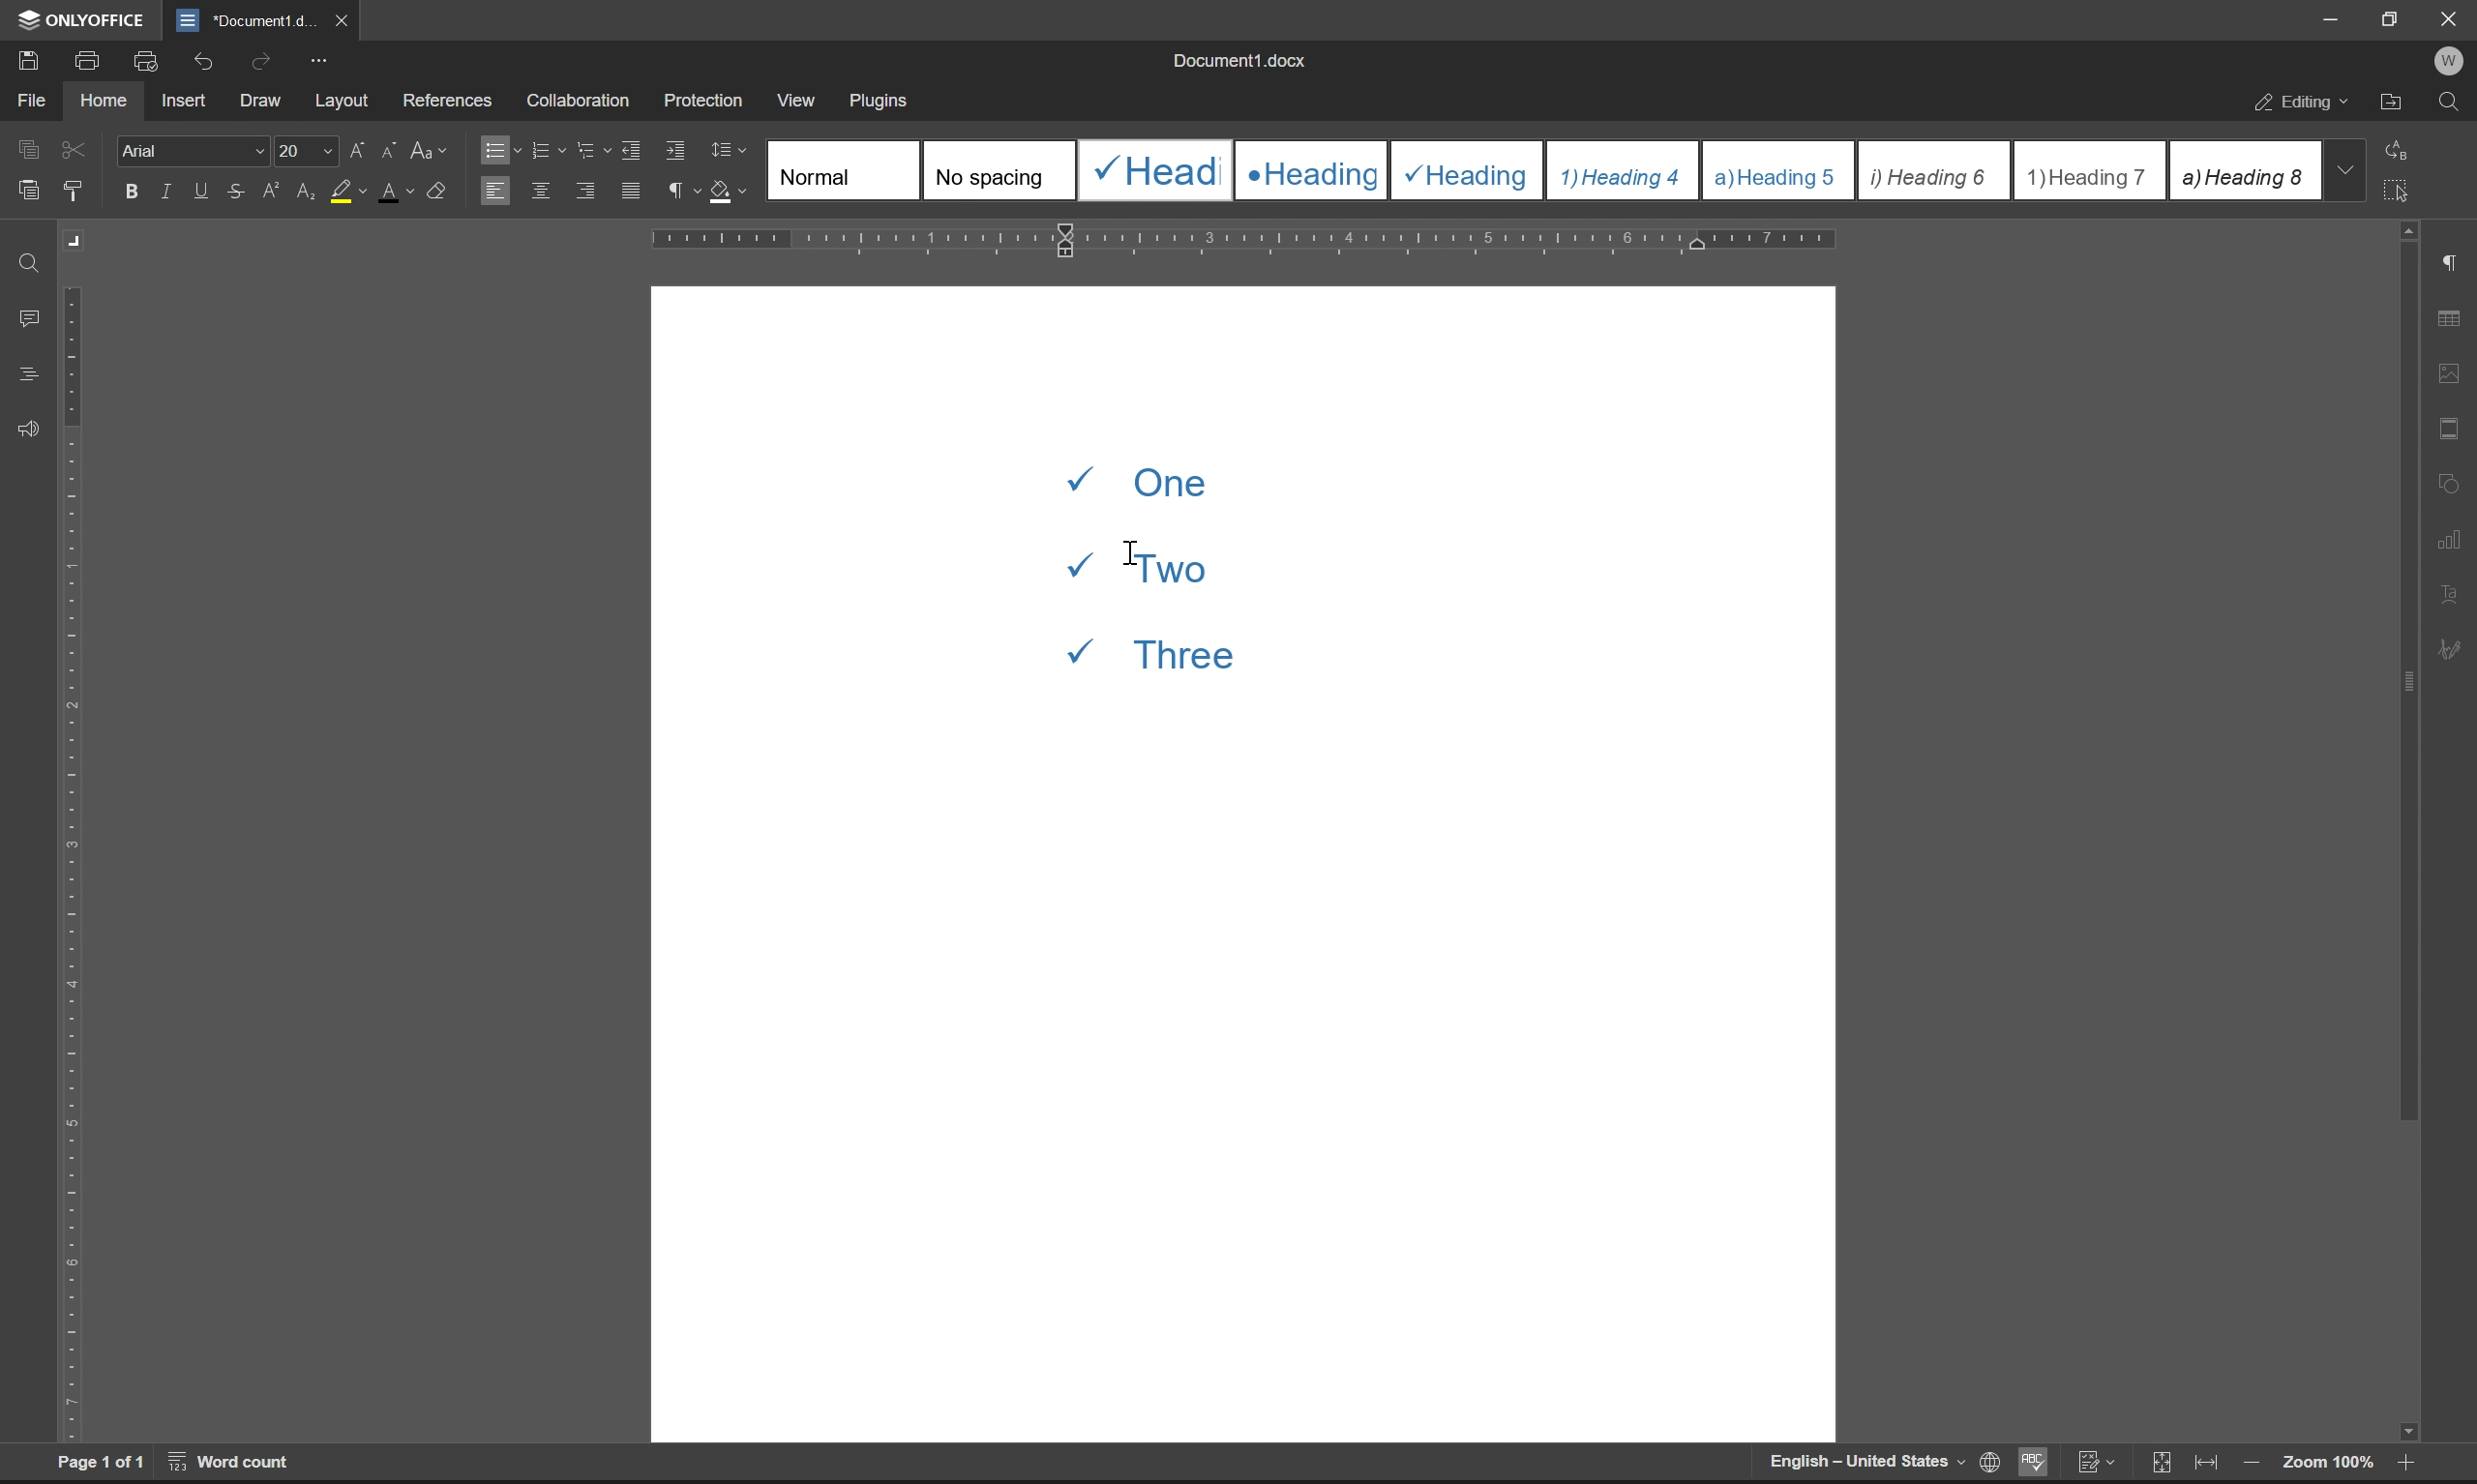  I want to click on ONLYOFFICE, so click(84, 20).